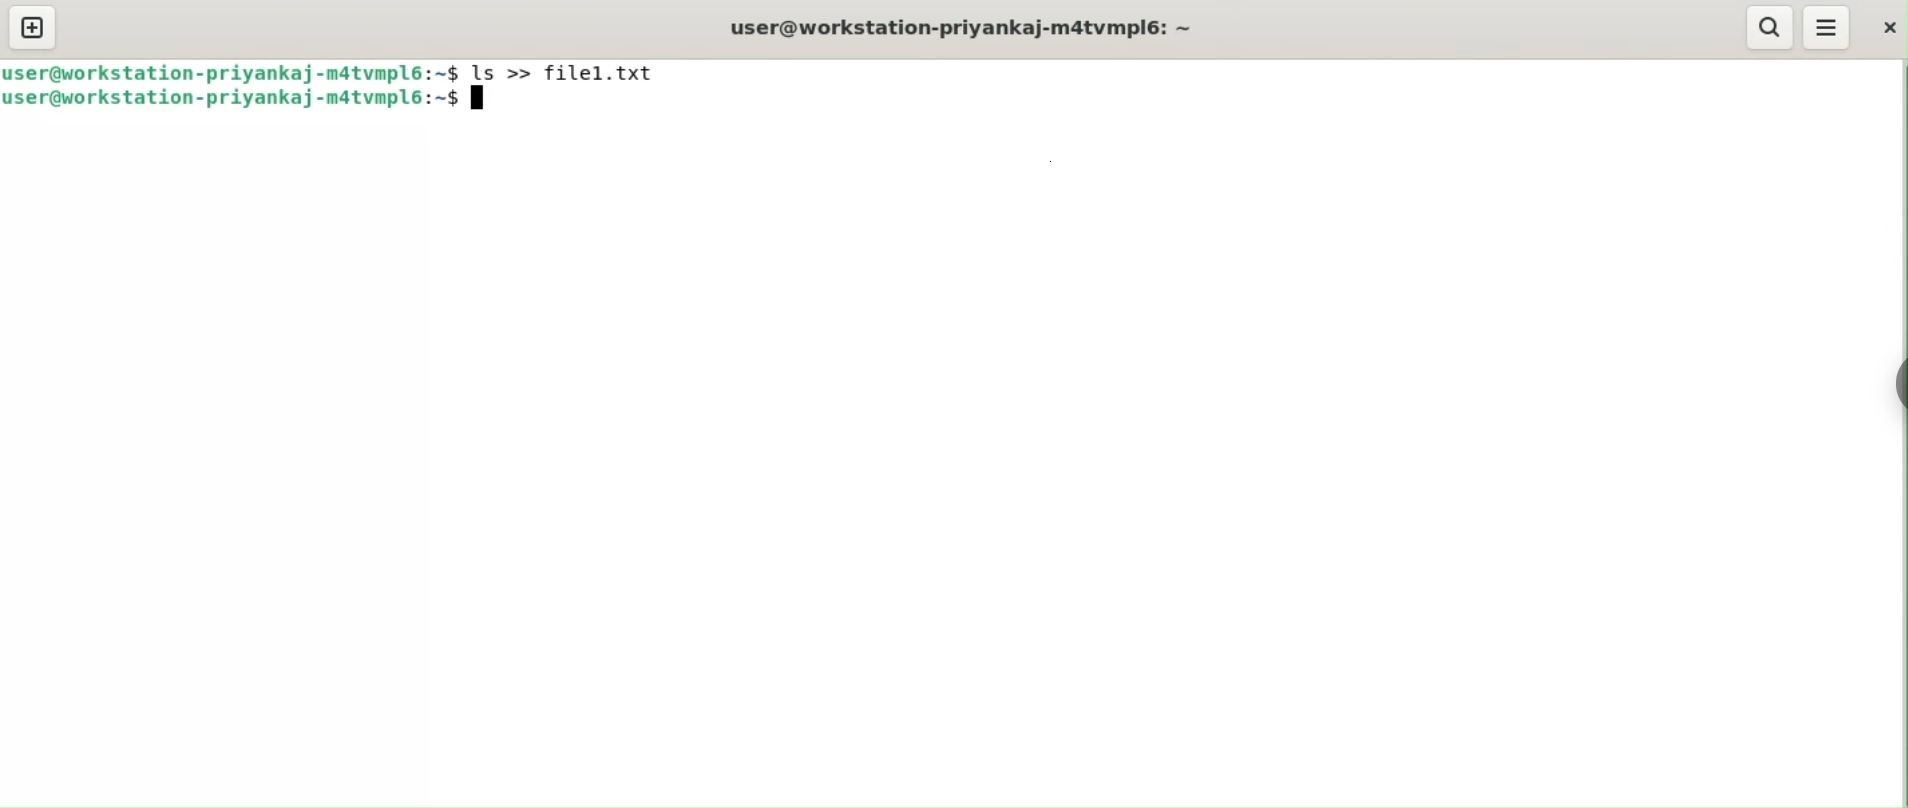  Describe the element at coordinates (232, 72) in the screenshot. I see `user@workstation-priyankaj-m4tvmpl6: ~$` at that location.